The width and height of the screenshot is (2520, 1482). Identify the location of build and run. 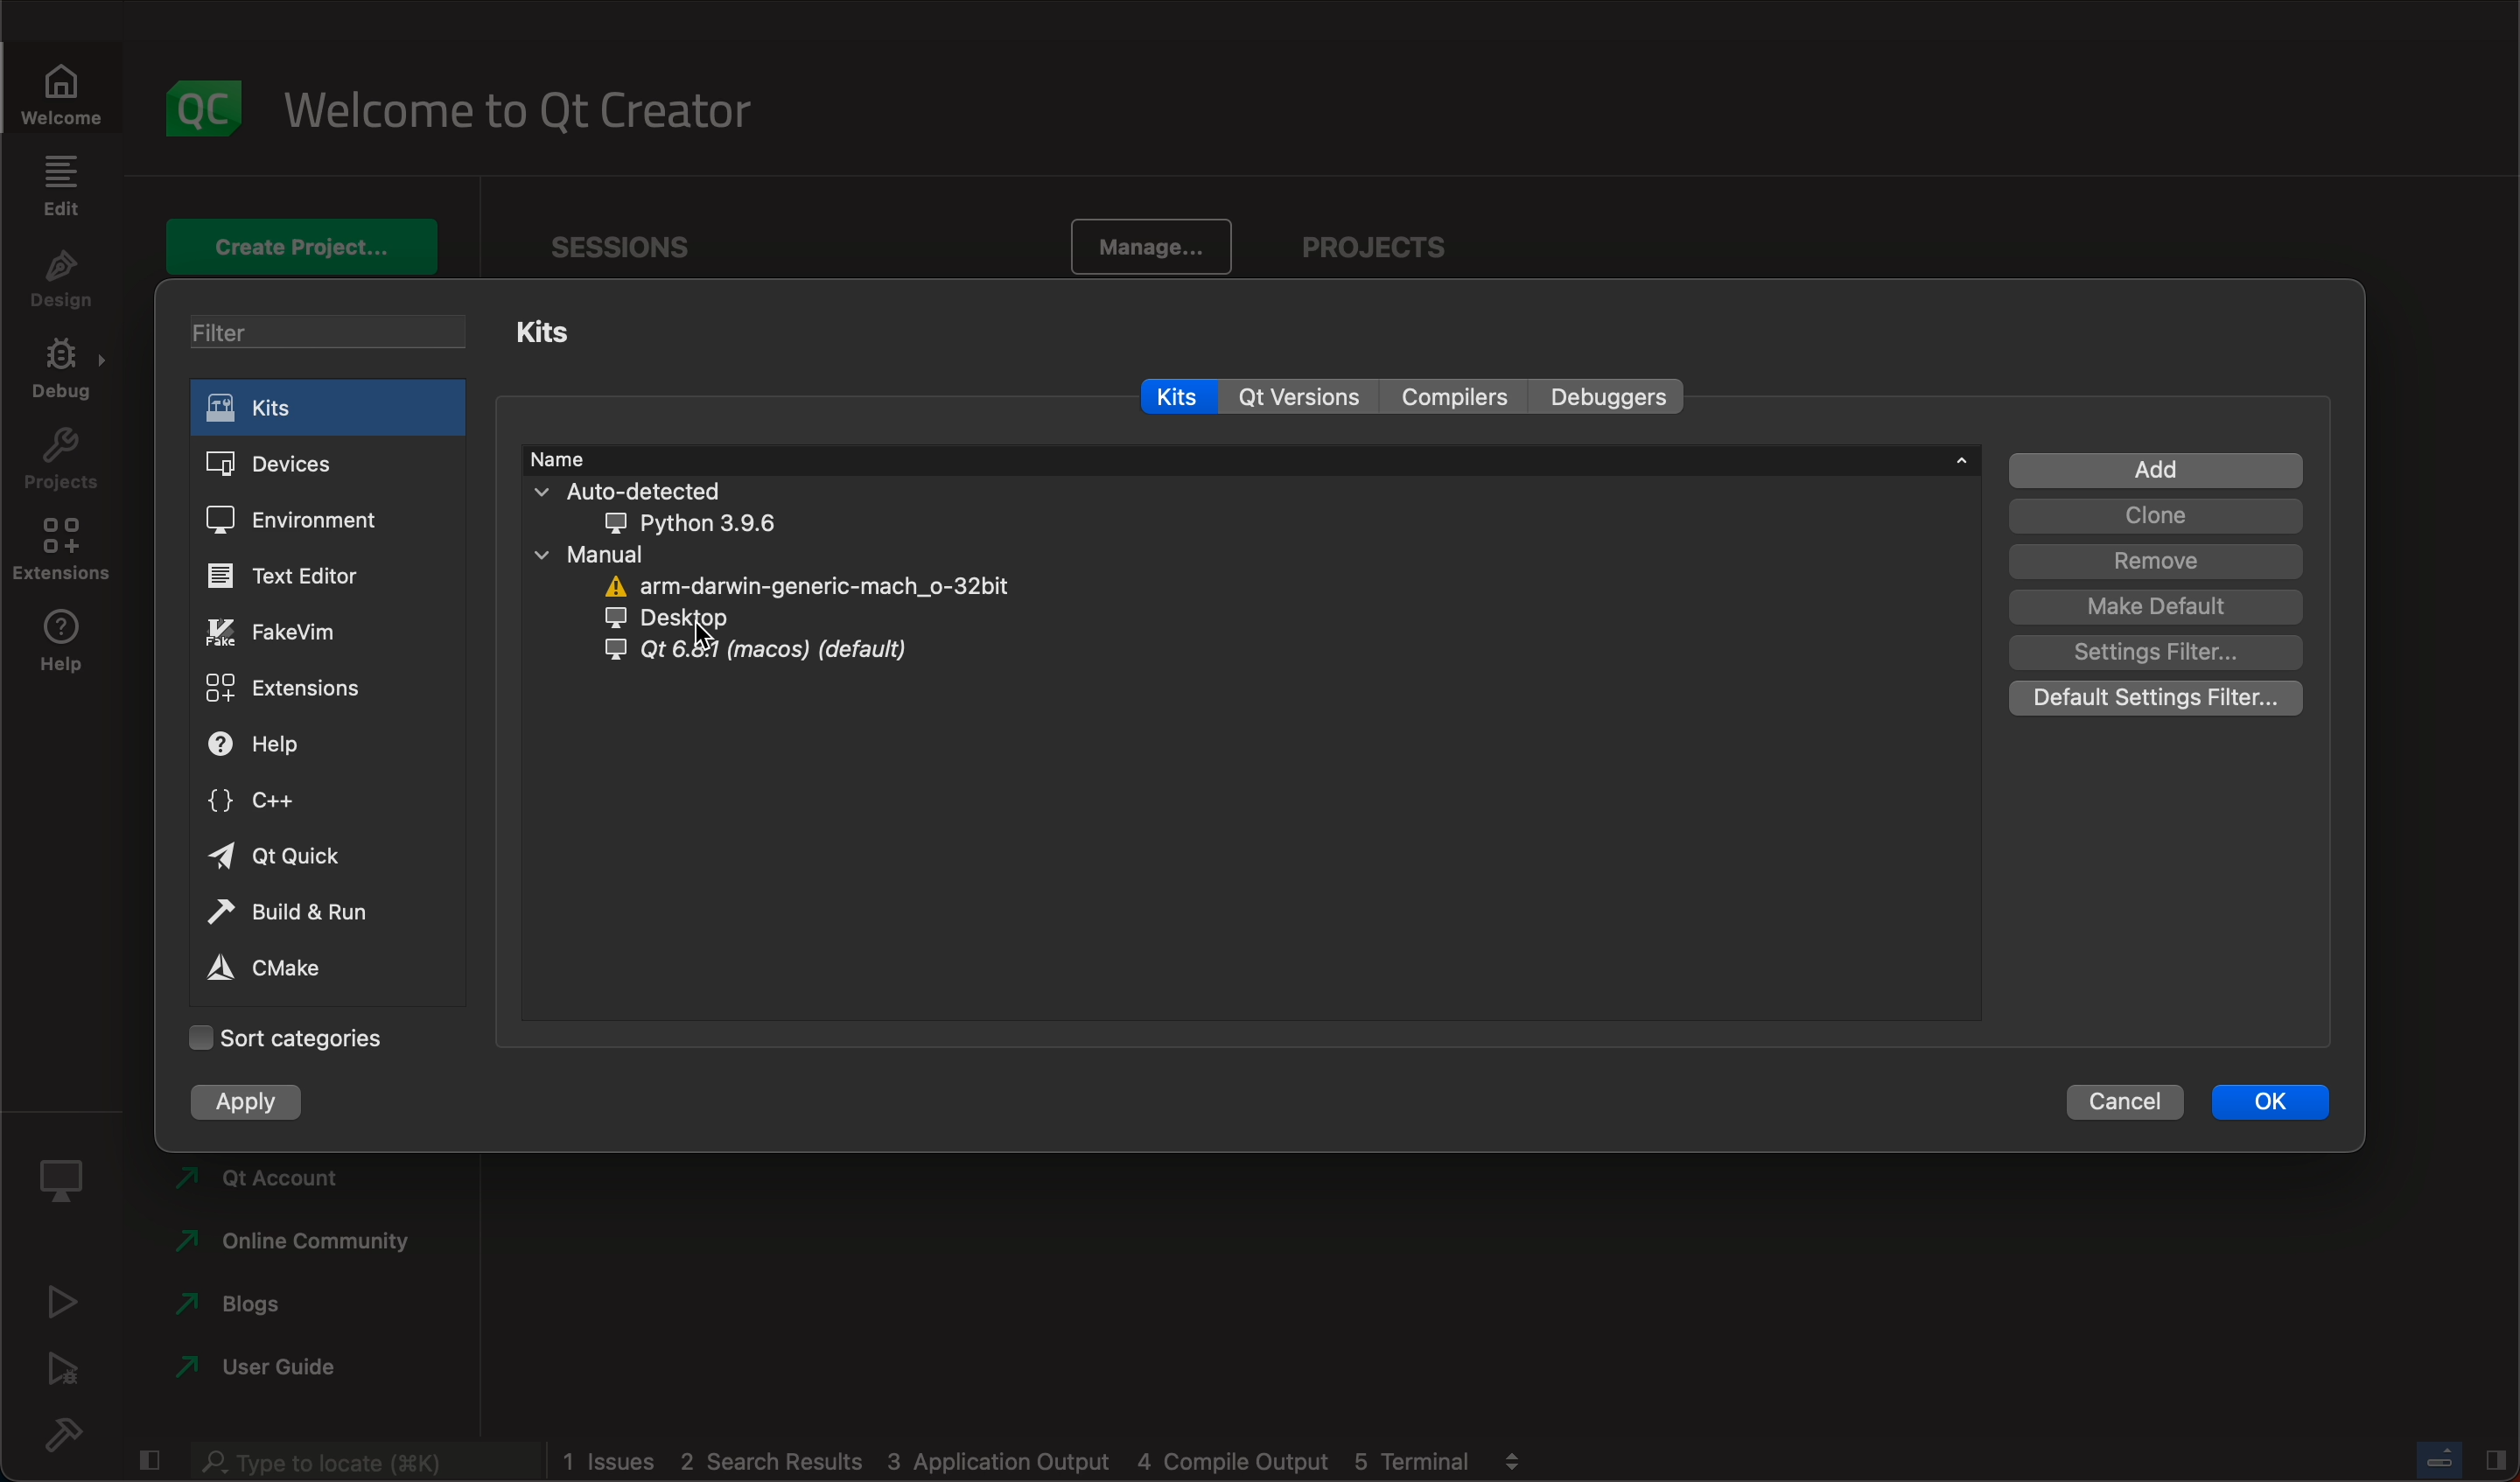
(293, 911).